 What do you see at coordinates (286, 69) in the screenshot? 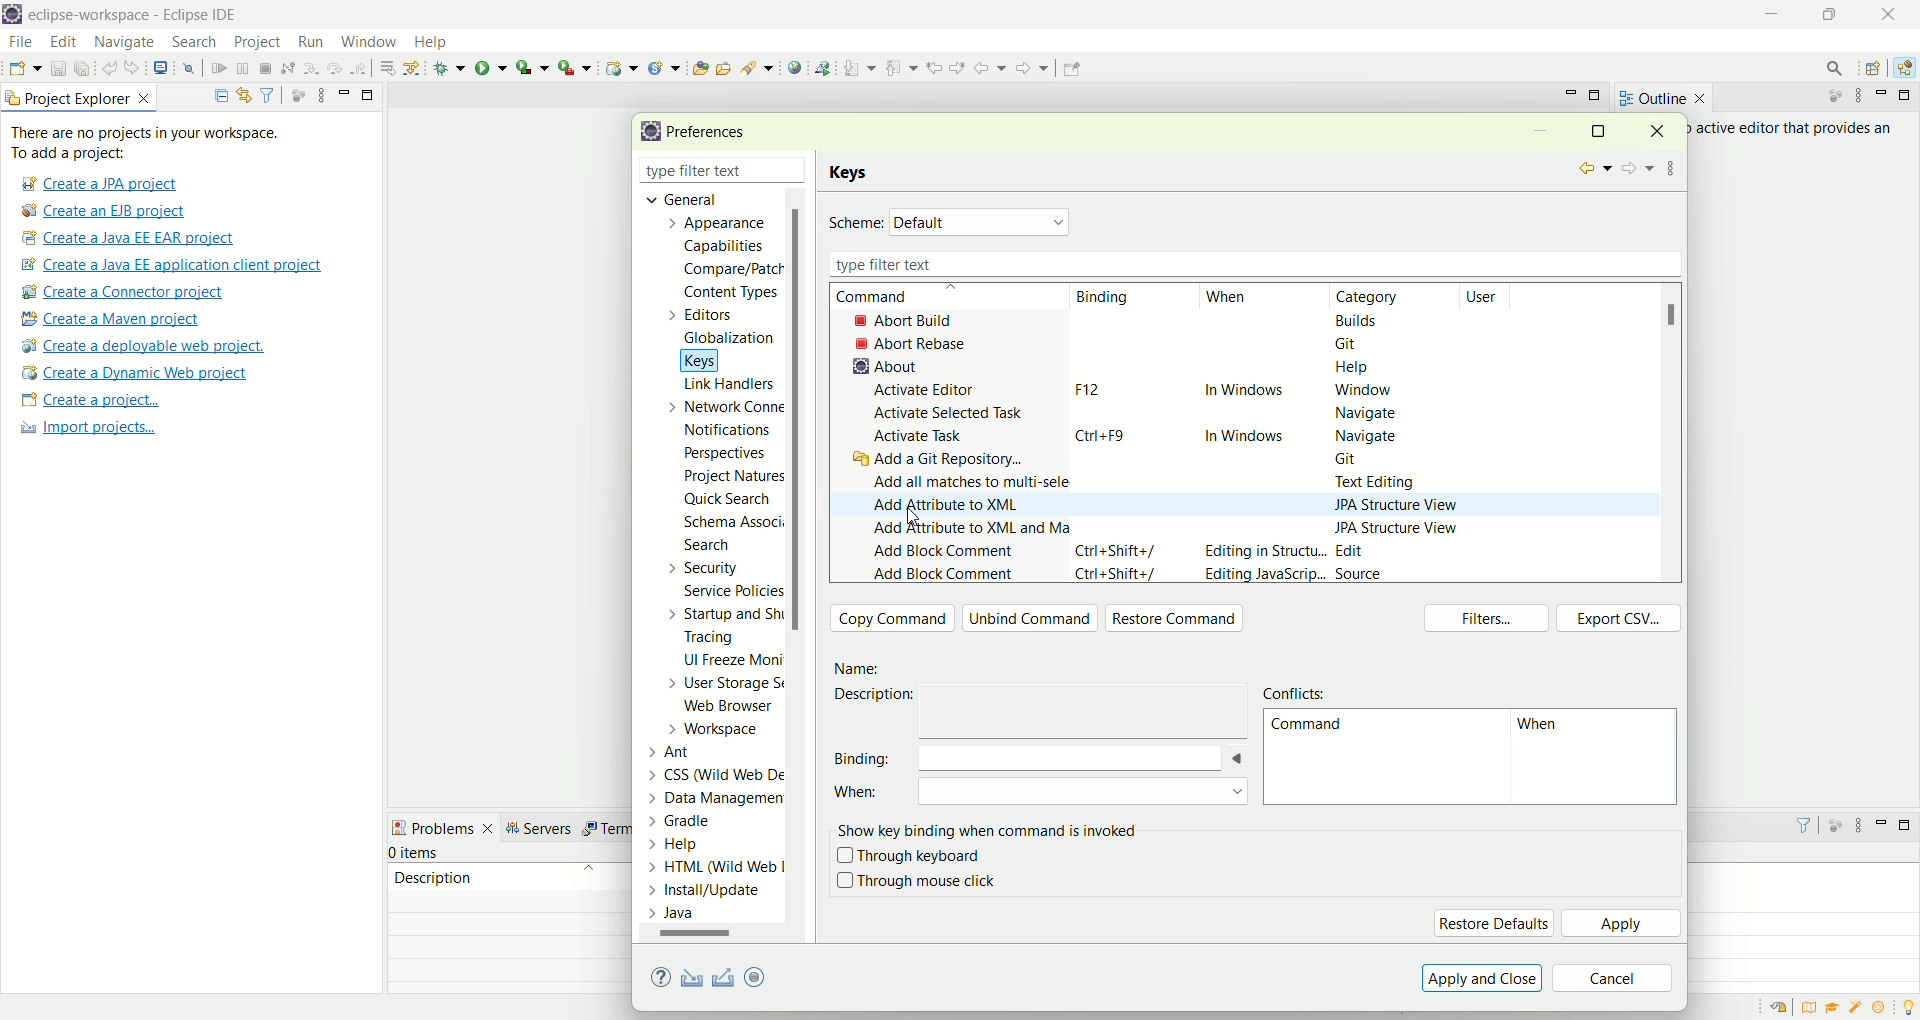
I see `disconnect` at bounding box center [286, 69].